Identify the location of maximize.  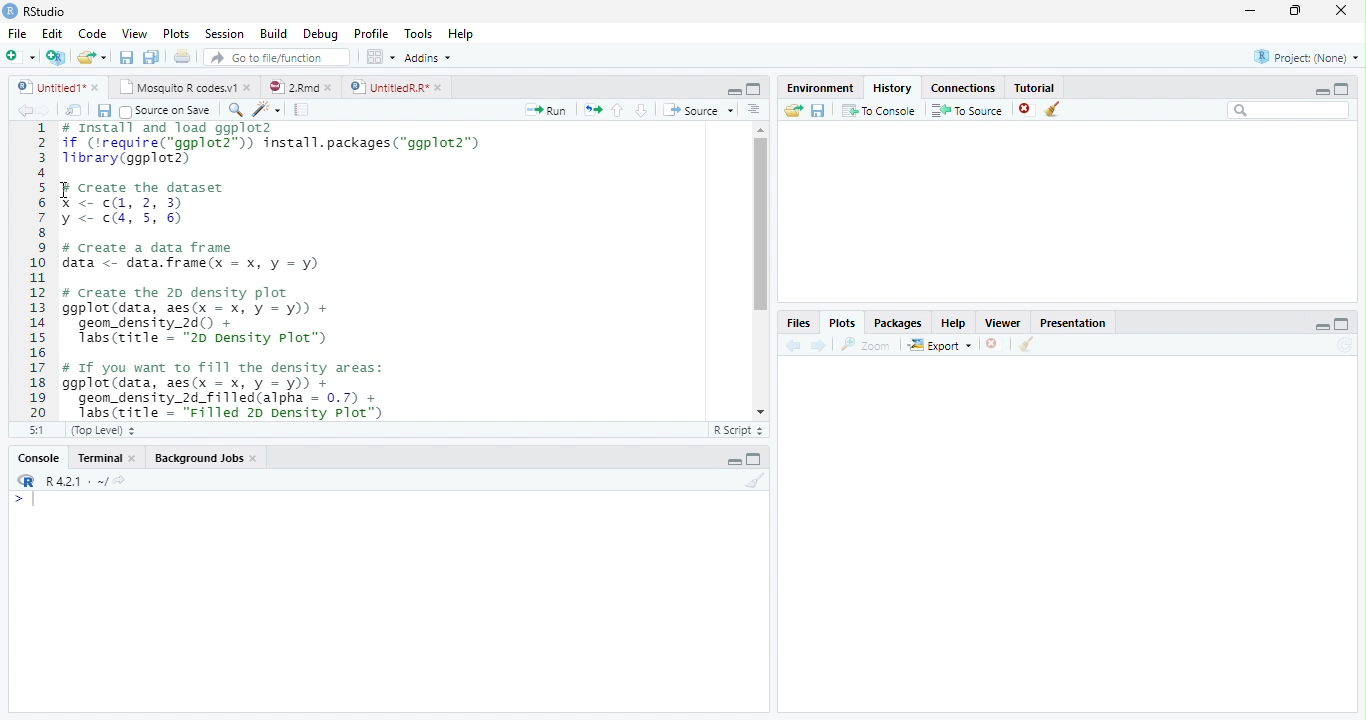
(1297, 10).